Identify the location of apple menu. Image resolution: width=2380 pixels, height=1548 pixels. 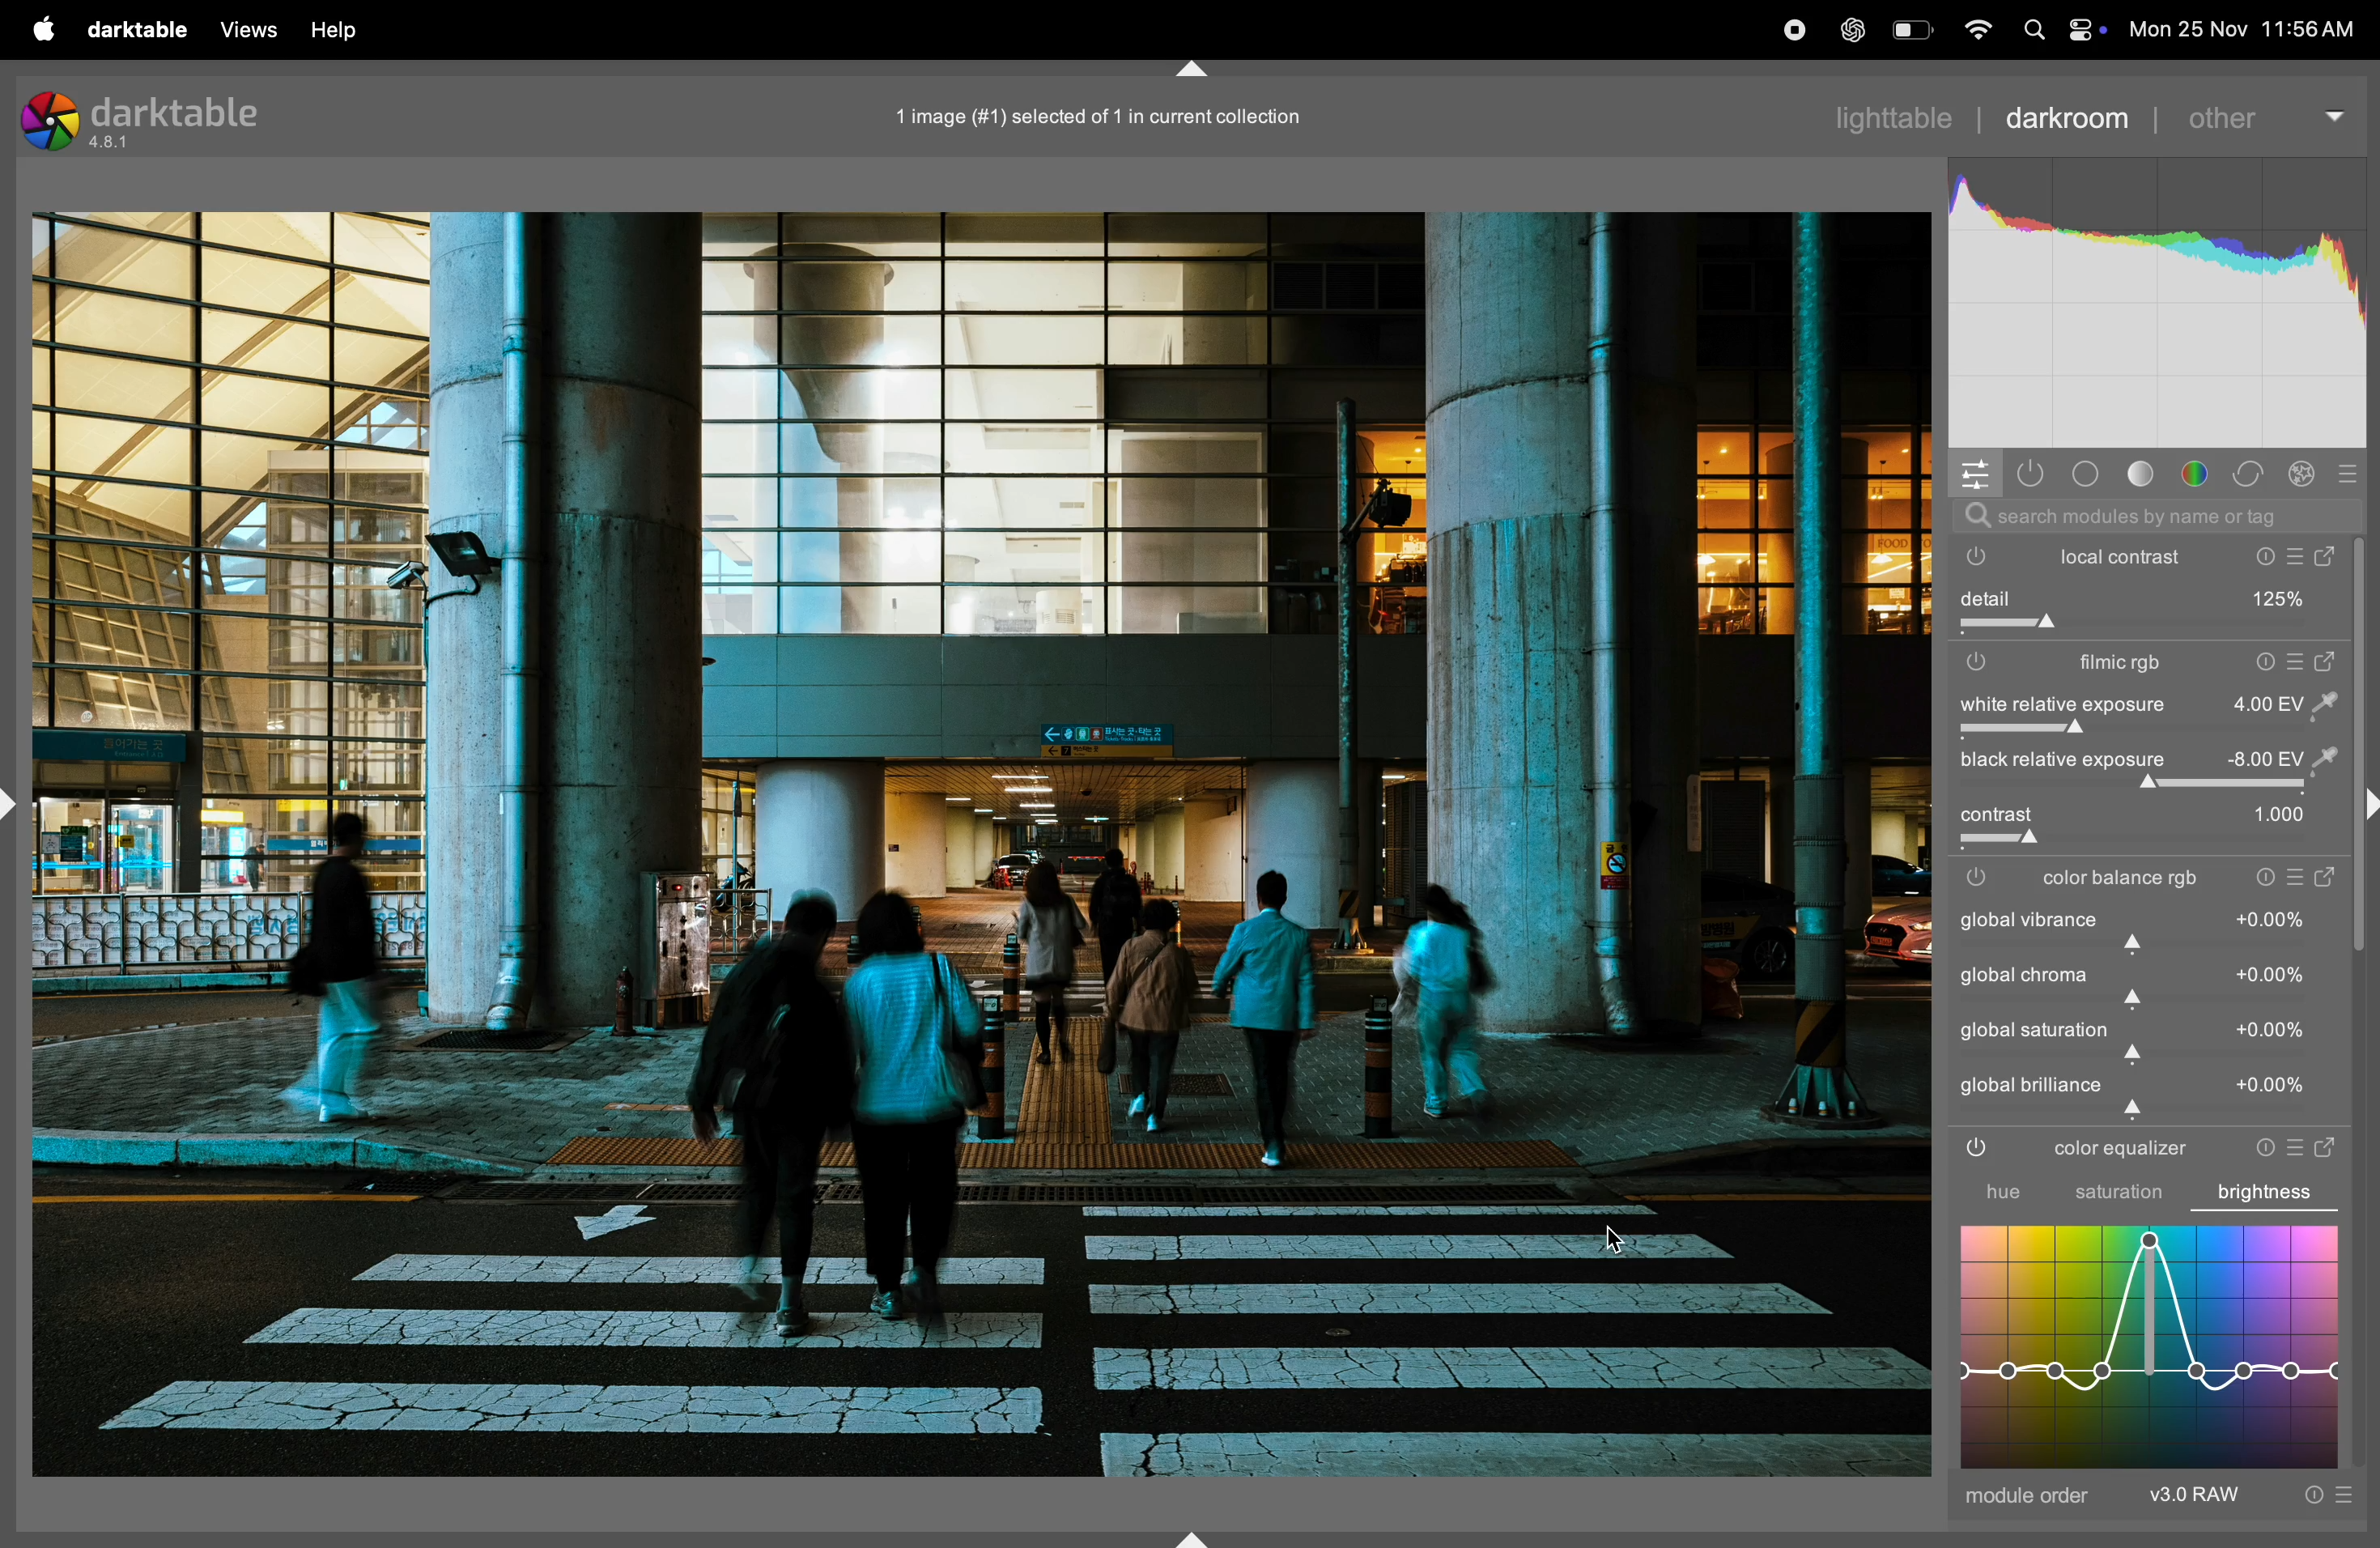
(44, 29).